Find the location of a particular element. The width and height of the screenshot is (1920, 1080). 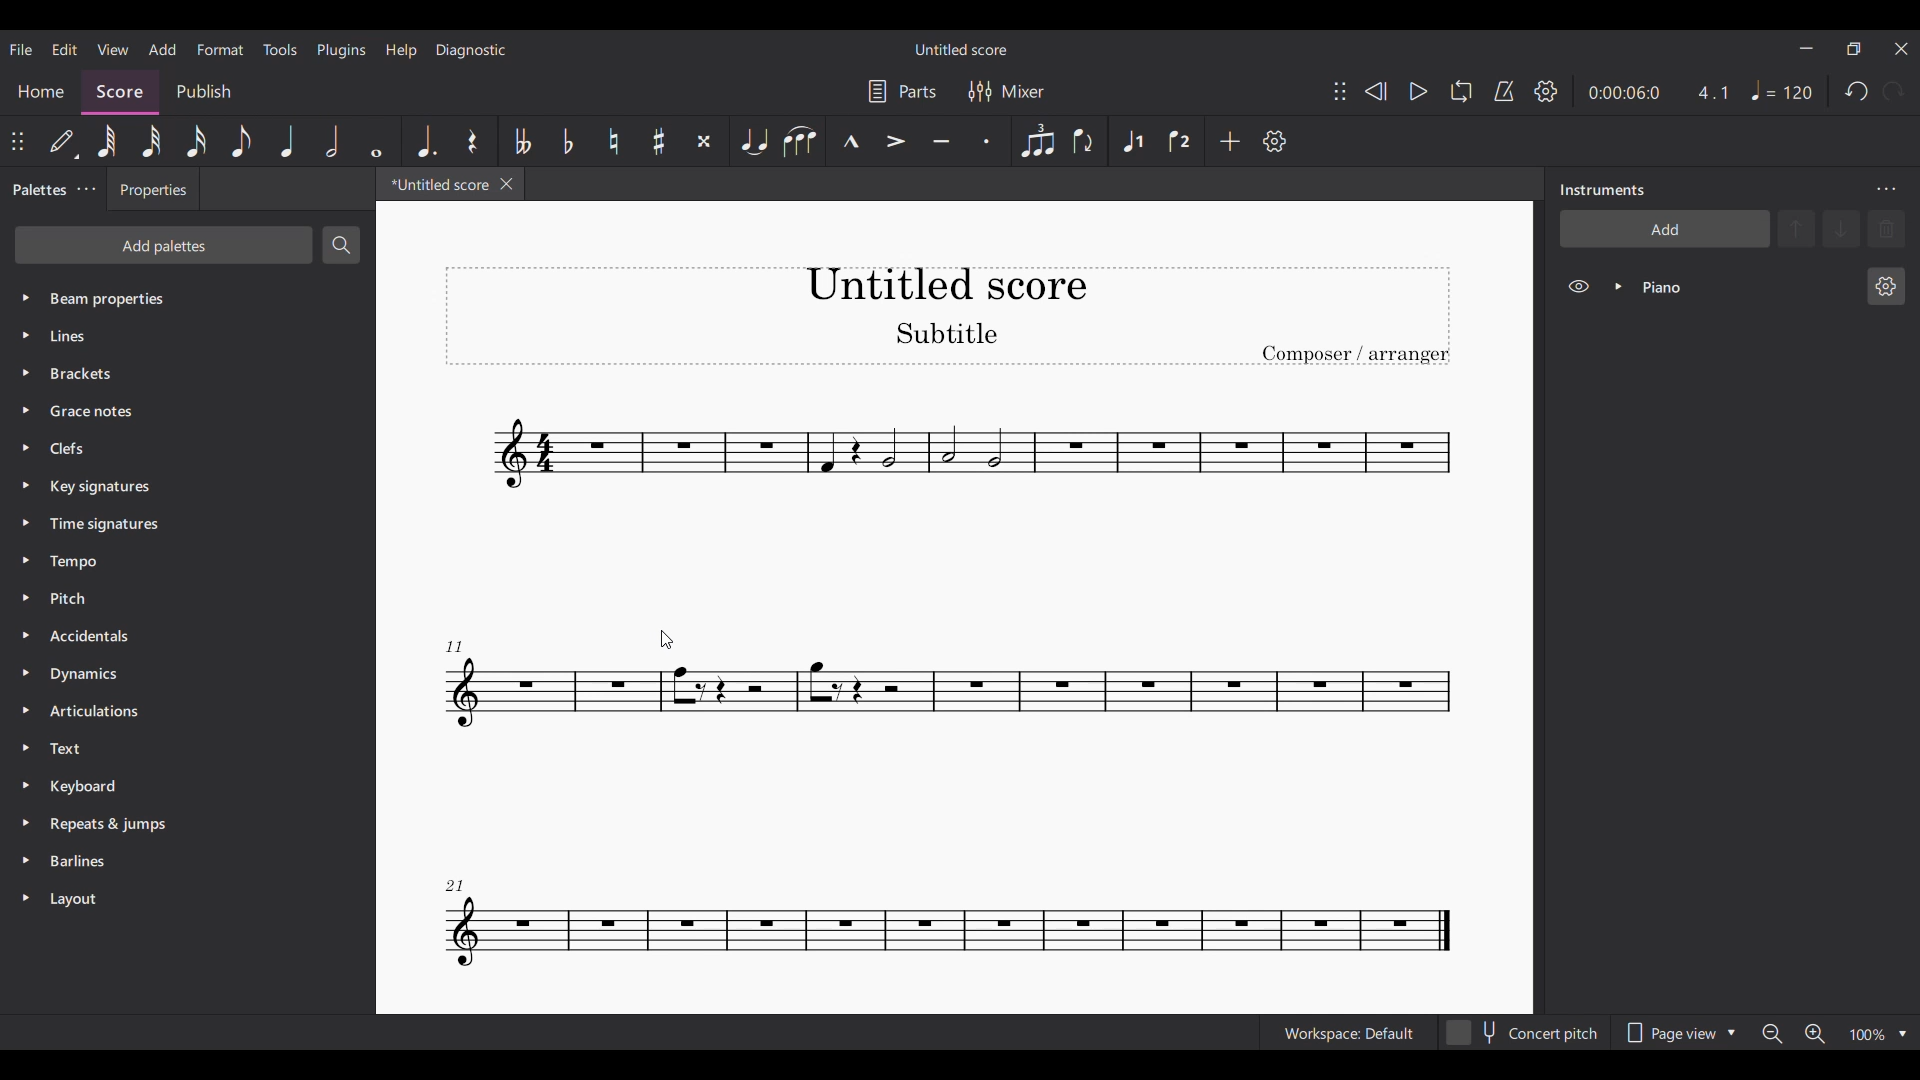

Current instrument is located at coordinates (1746, 287).